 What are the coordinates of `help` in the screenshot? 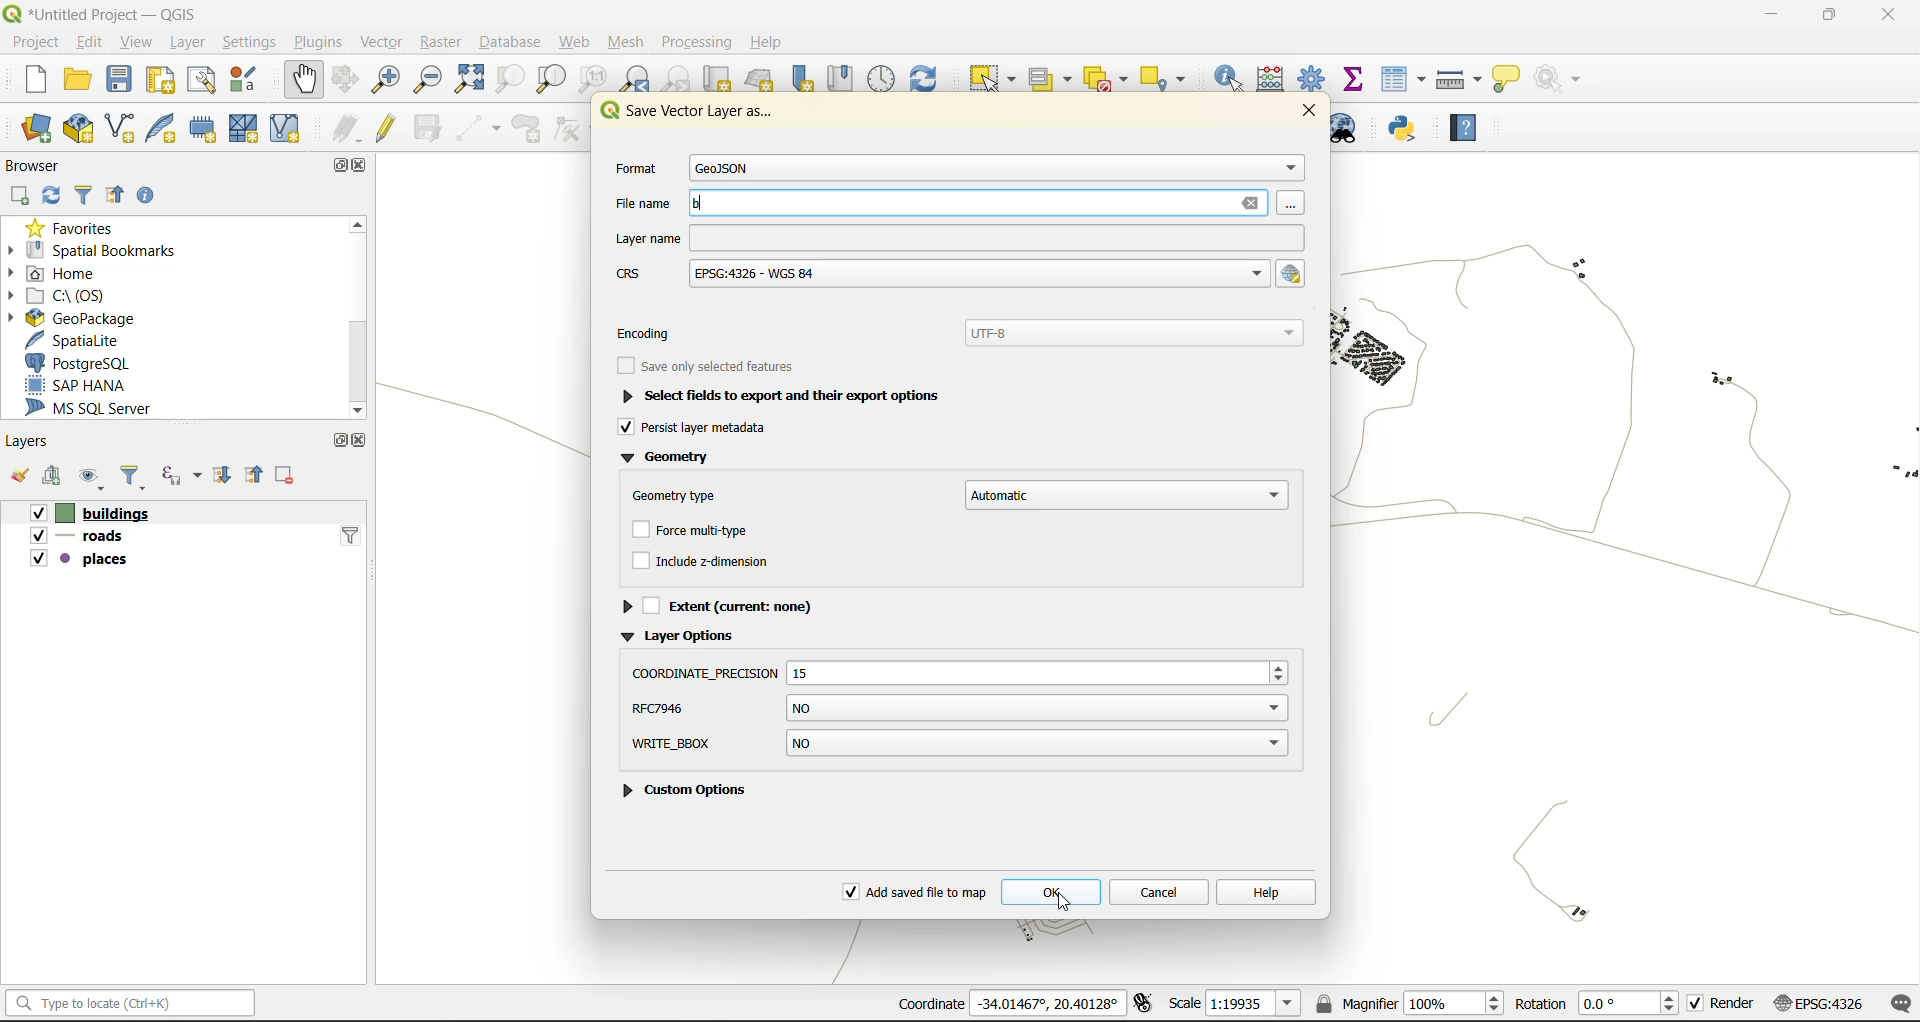 It's located at (1266, 891).